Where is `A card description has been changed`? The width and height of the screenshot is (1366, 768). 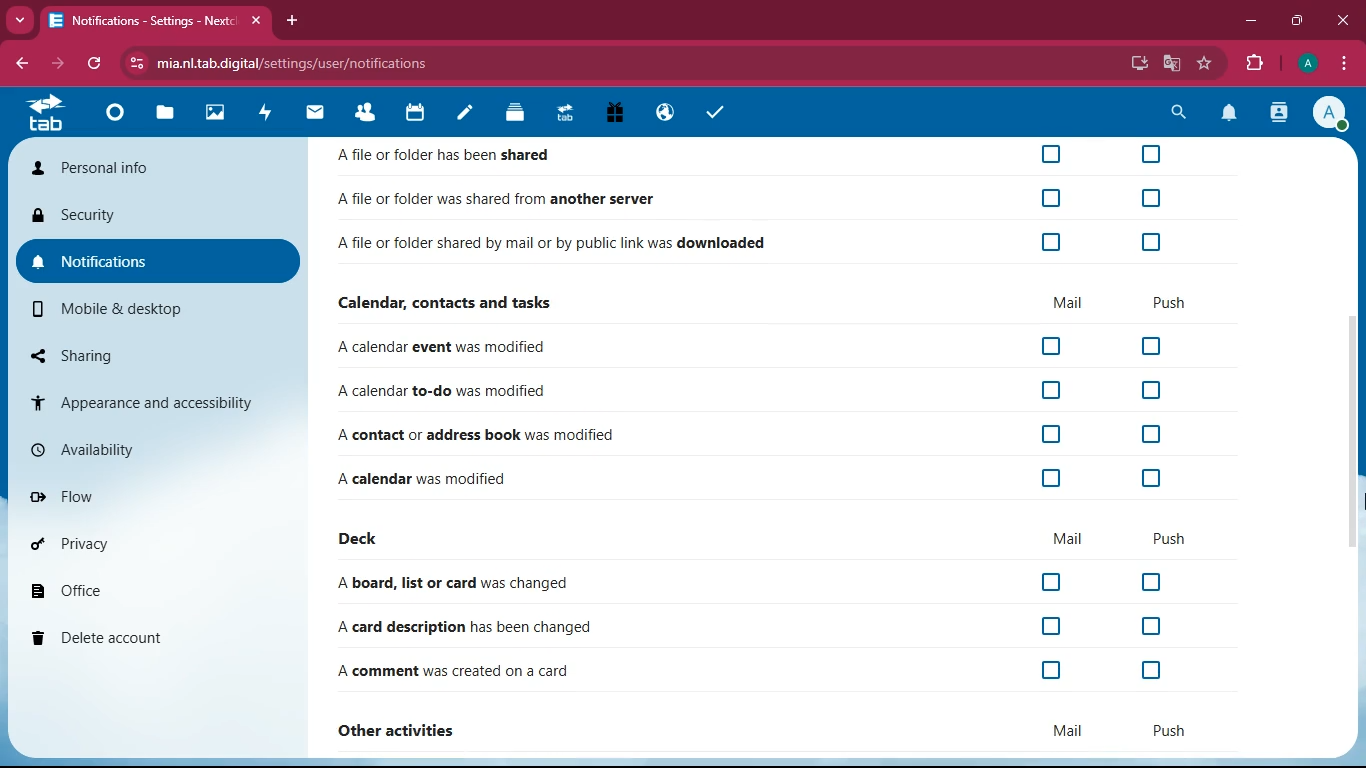
A card description has been changed is located at coordinates (463, 630).